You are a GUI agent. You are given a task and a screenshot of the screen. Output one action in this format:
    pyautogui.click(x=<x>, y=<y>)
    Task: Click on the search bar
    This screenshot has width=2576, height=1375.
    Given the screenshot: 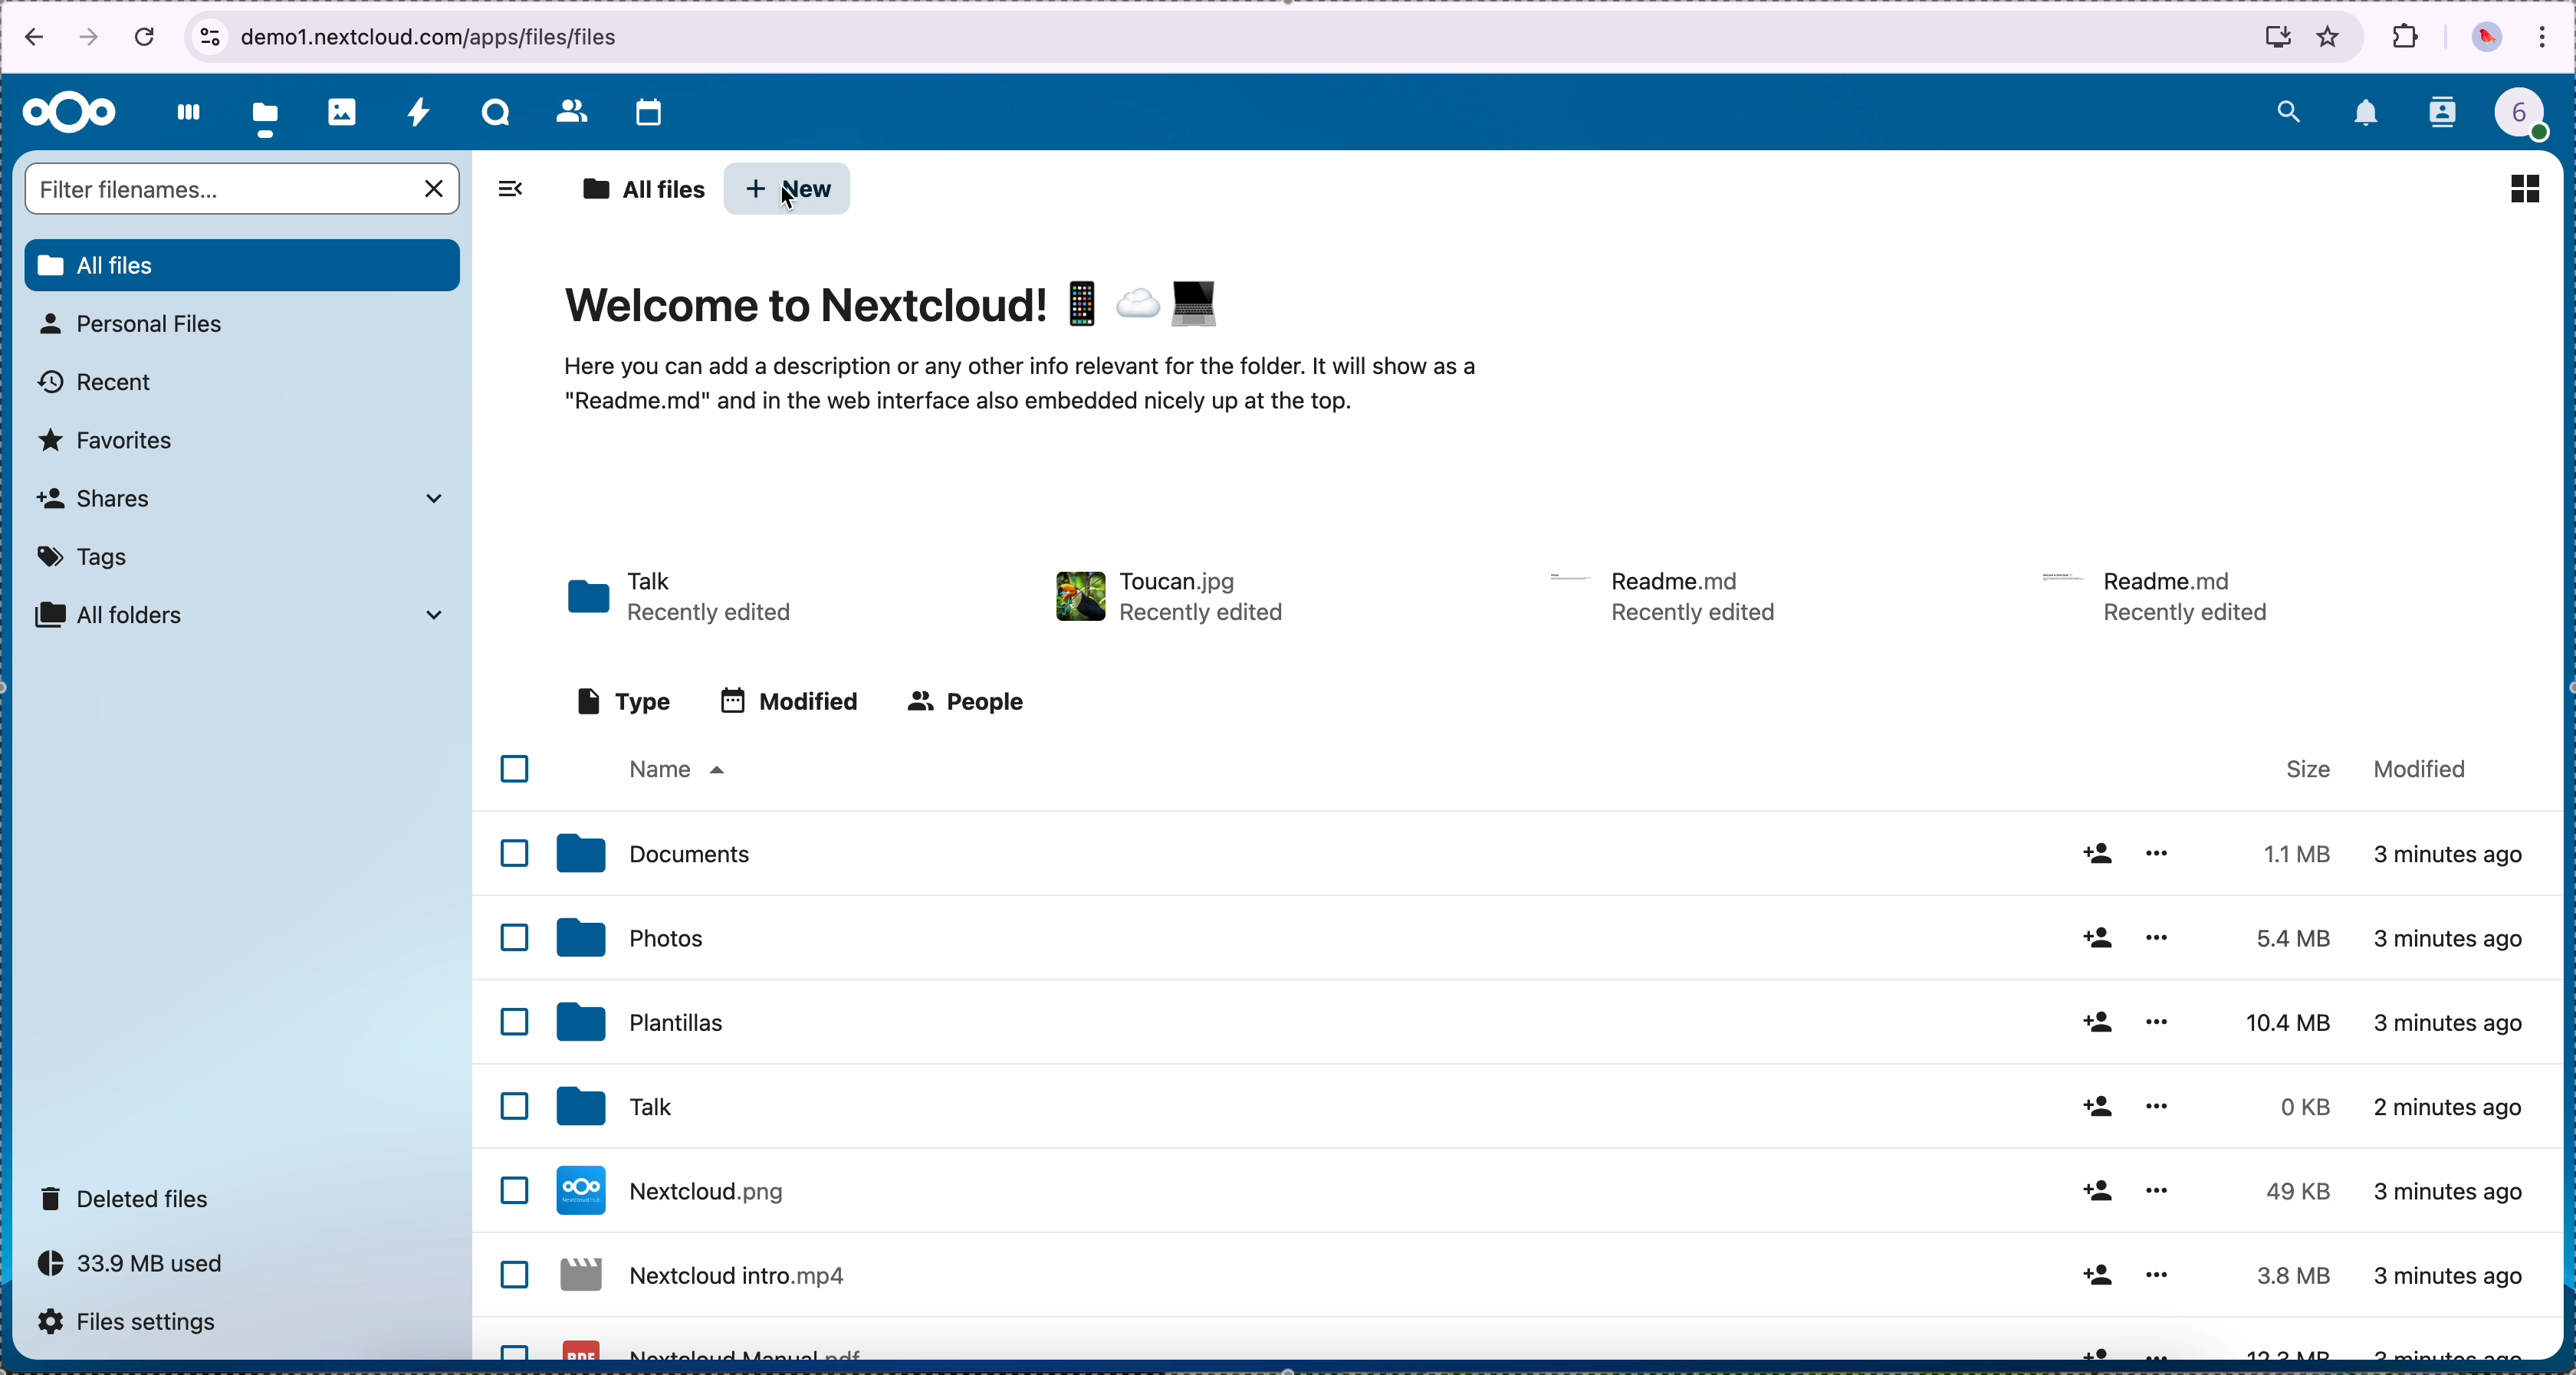 What is the action you would take?
    pyautogui.click(x=245, y=191)
    